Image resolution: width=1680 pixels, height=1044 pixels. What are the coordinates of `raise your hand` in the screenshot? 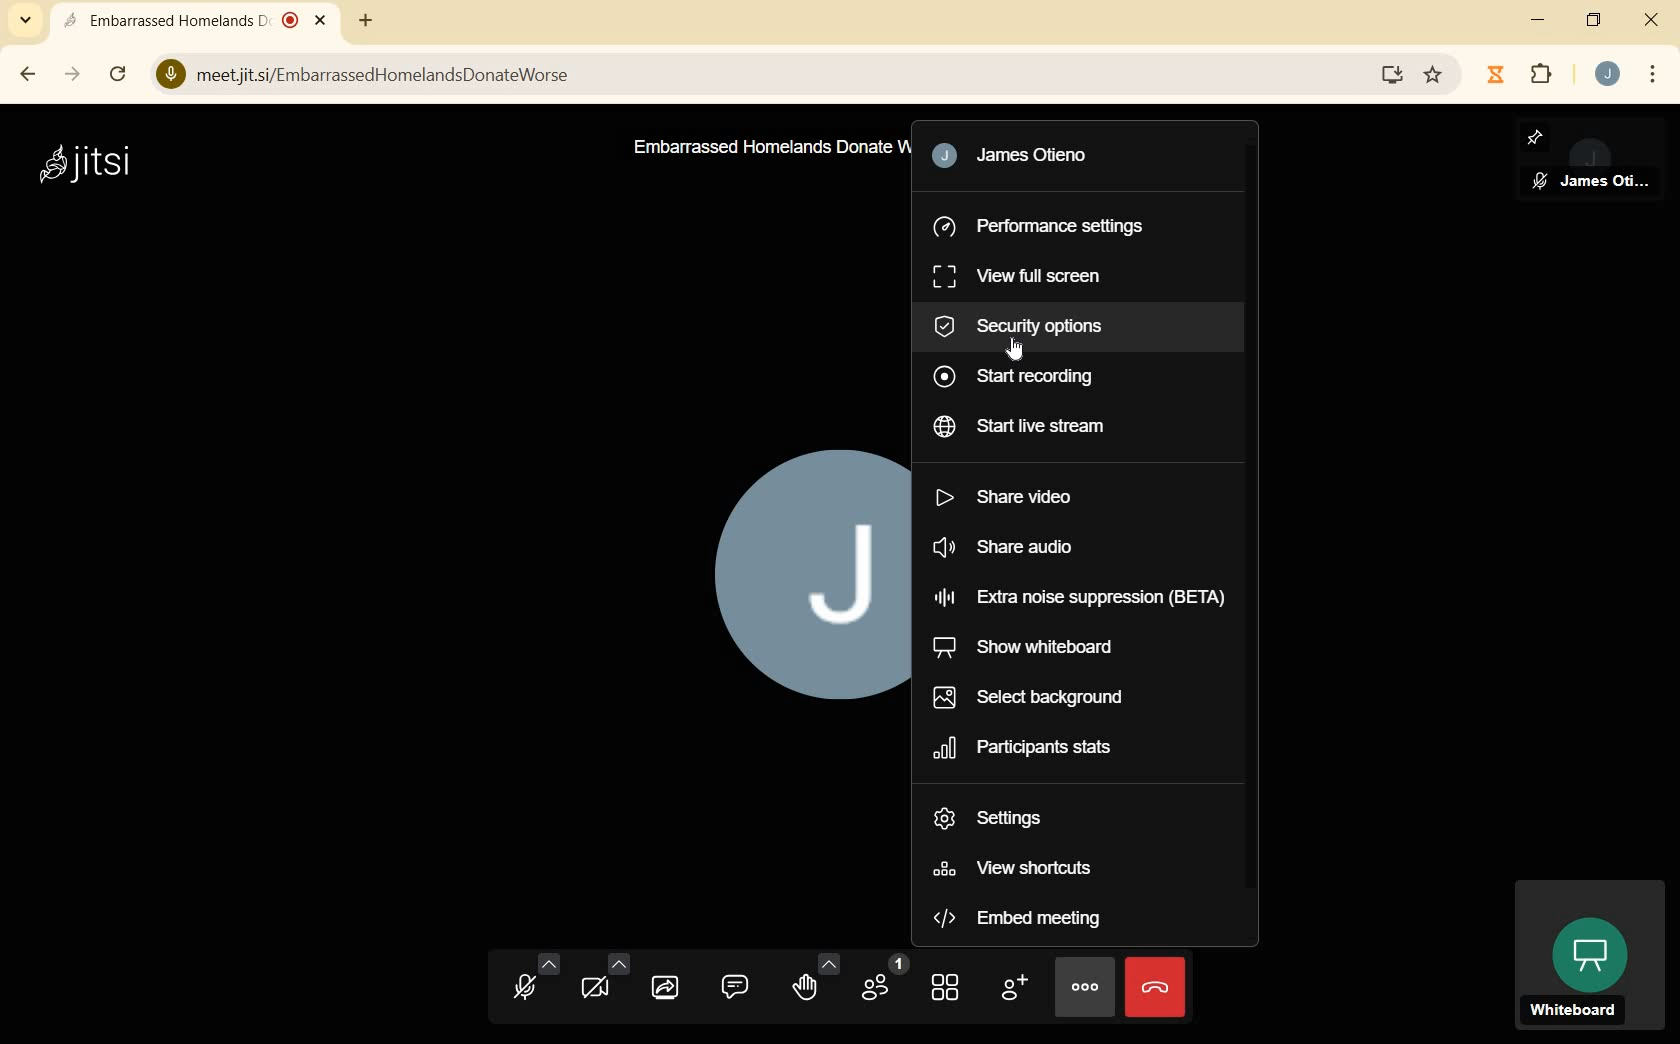 It's located at (815, 982).